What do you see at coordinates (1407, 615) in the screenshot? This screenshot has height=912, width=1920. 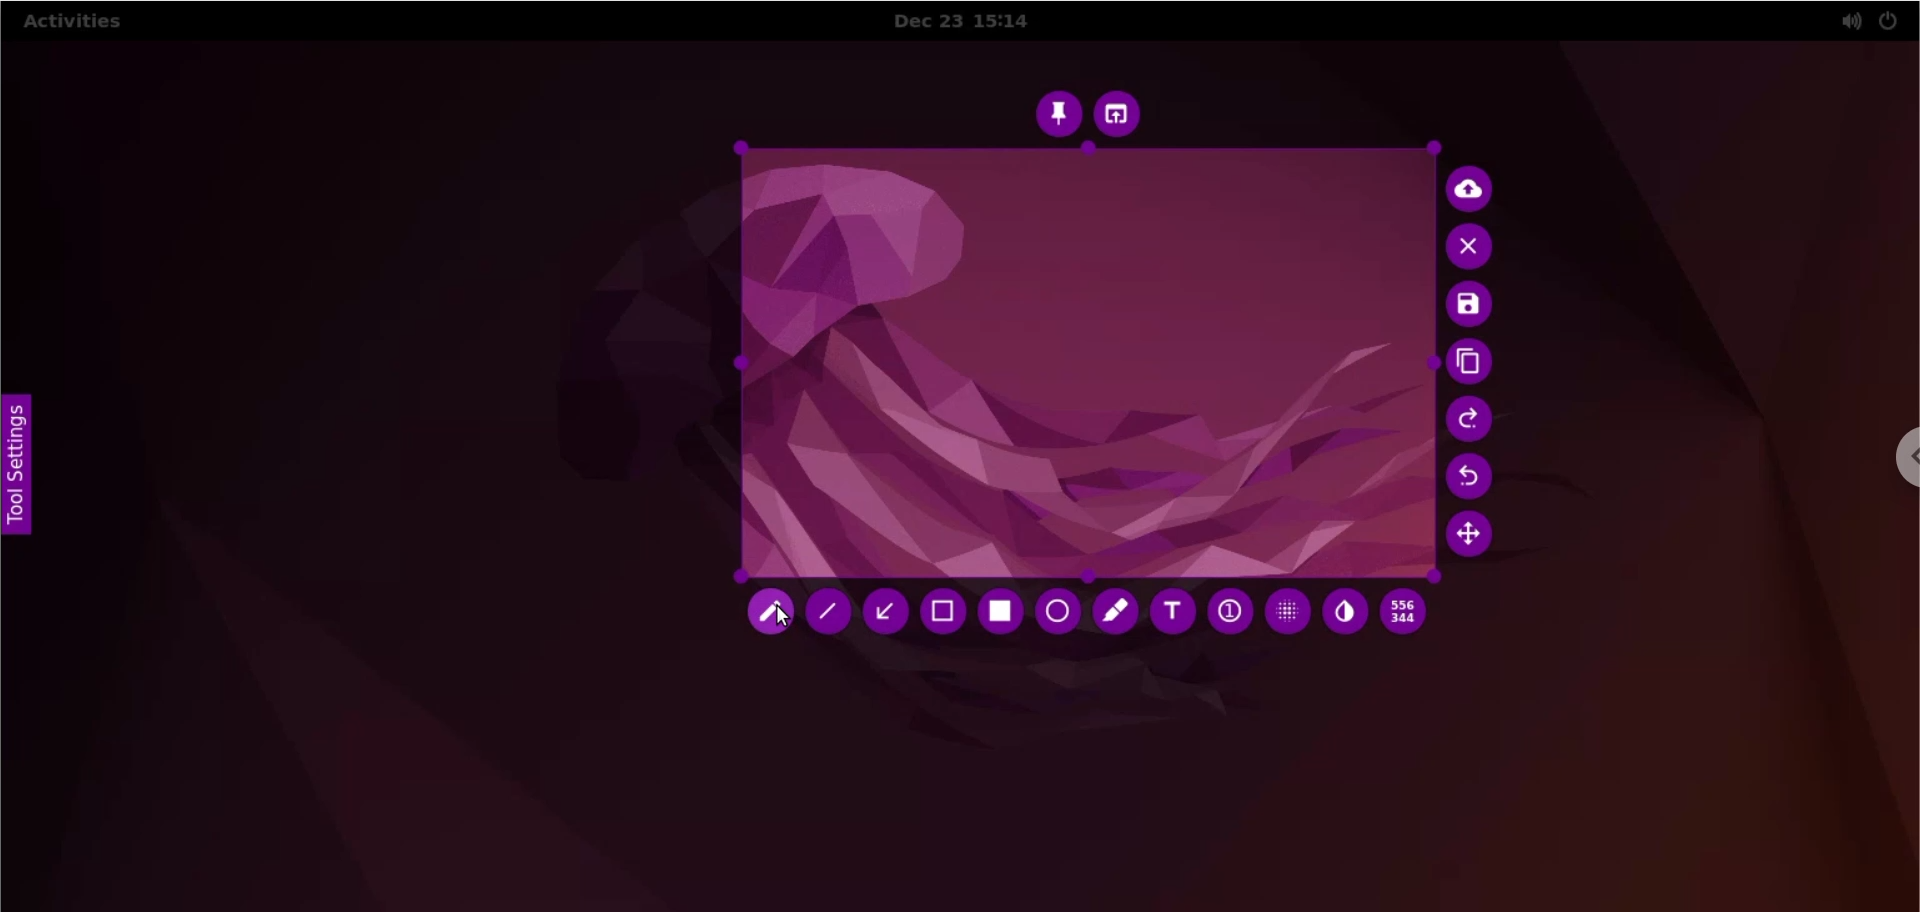 I see `x and y coordinates` at bounding box center [1407, 615].